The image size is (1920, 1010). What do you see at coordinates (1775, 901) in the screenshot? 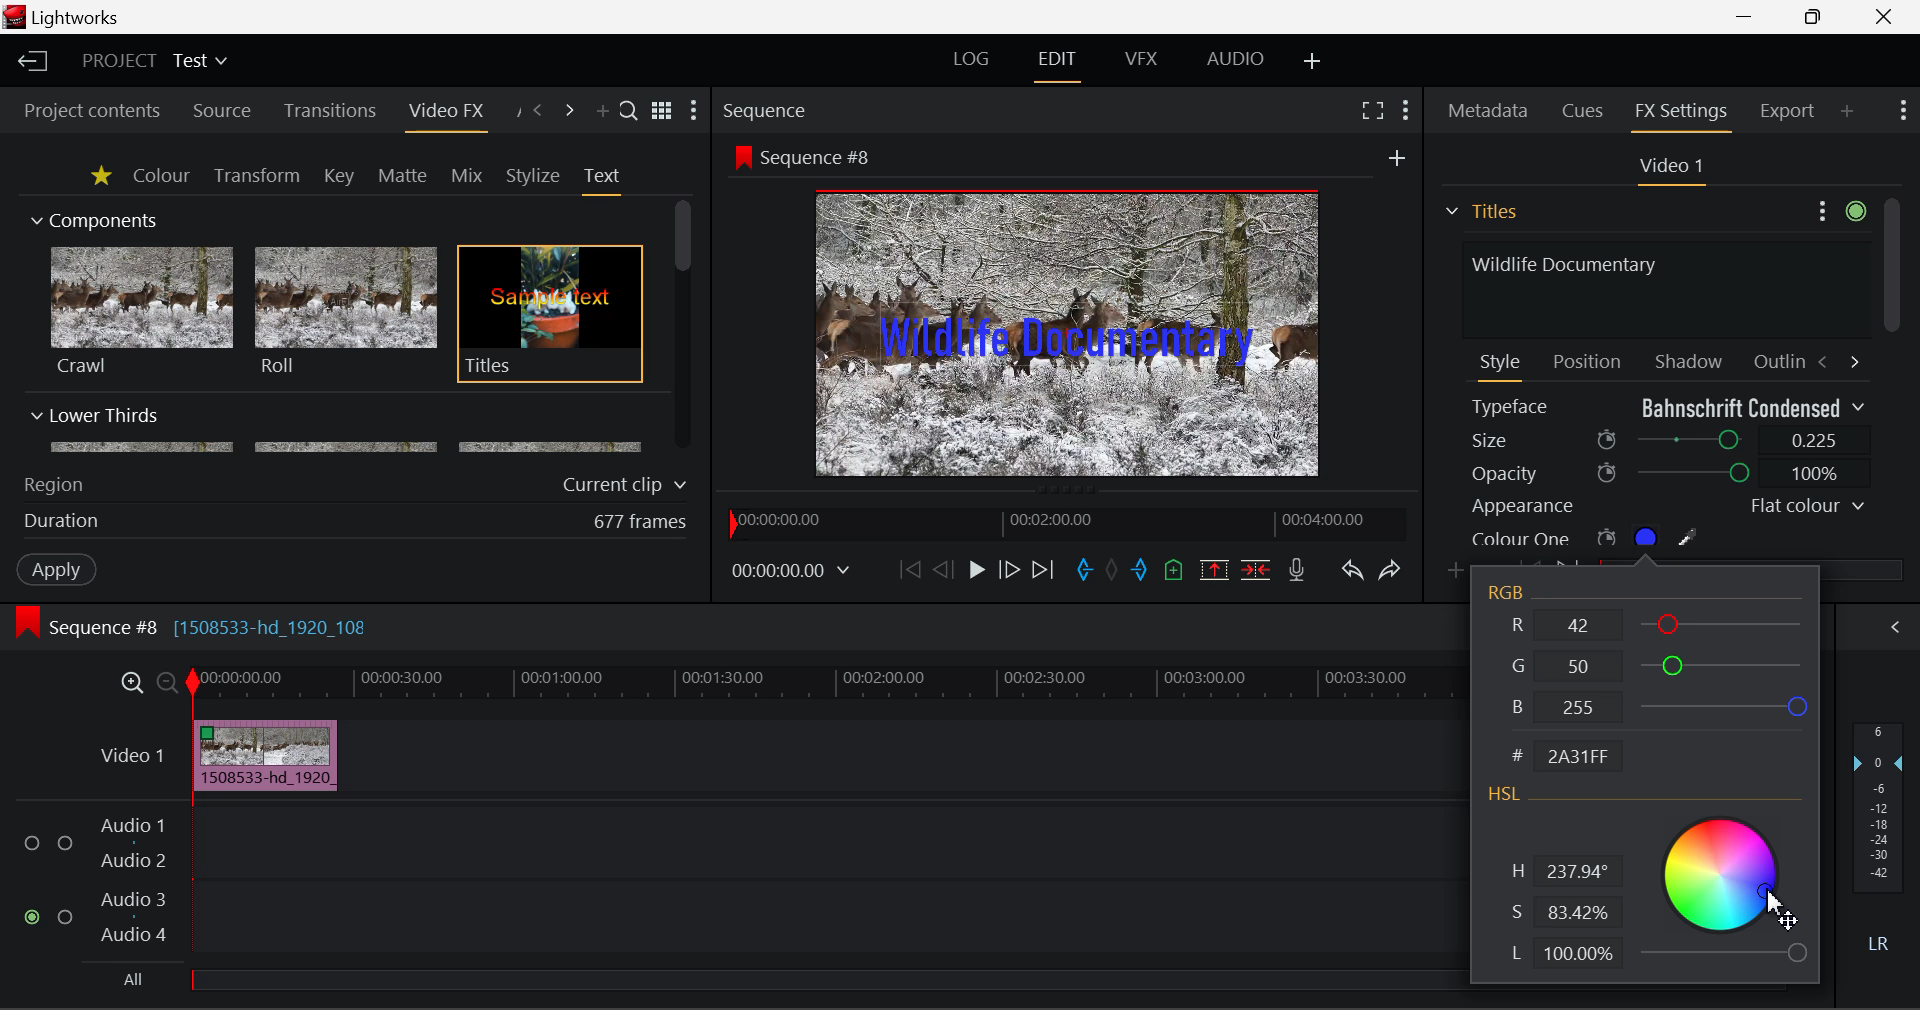
I see `MOUSE_UP Cursor Position` at bounding box center [1775, 901].